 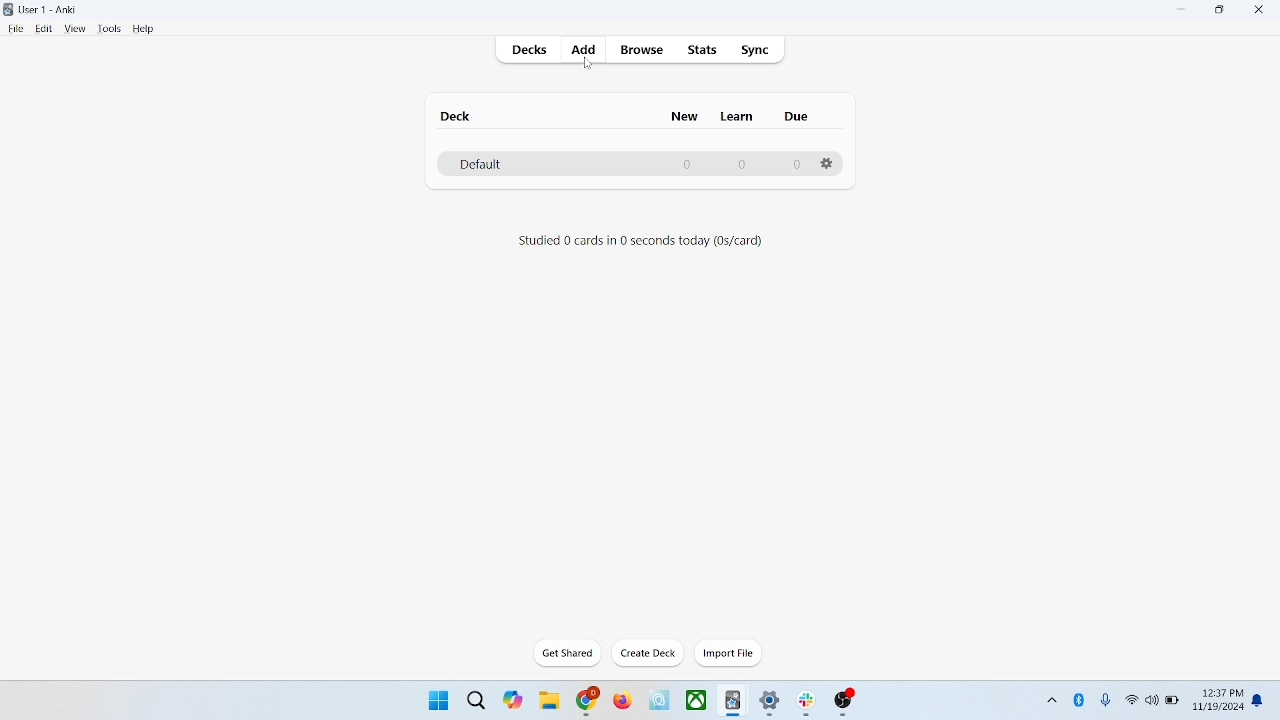 What do you see at coordinates (771, 704) in the screenshot?
I see `settings` at bounding box center [771, 704].